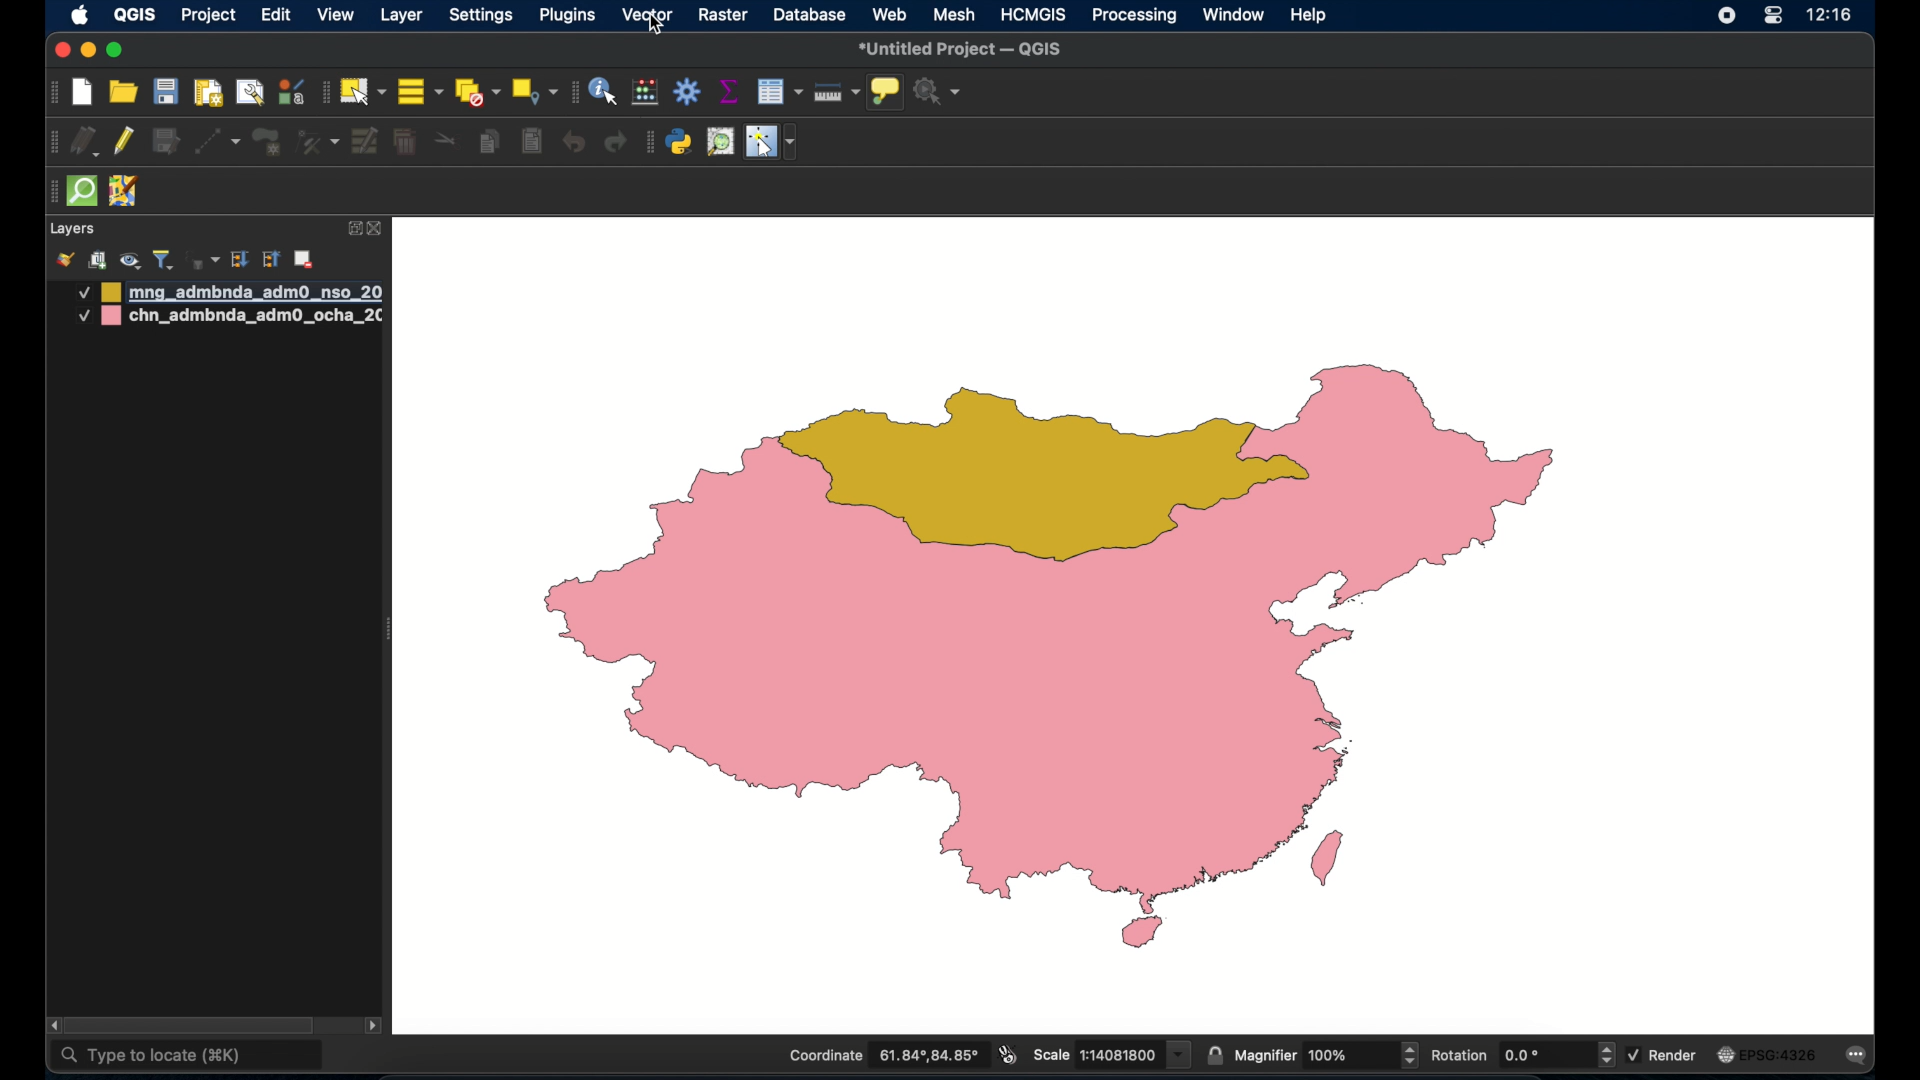 The height and width of the screenshot is (1080, 1920). Describe the element at coordinates (1327, 1055) in the screenshot. I see `magnifier` at that location.